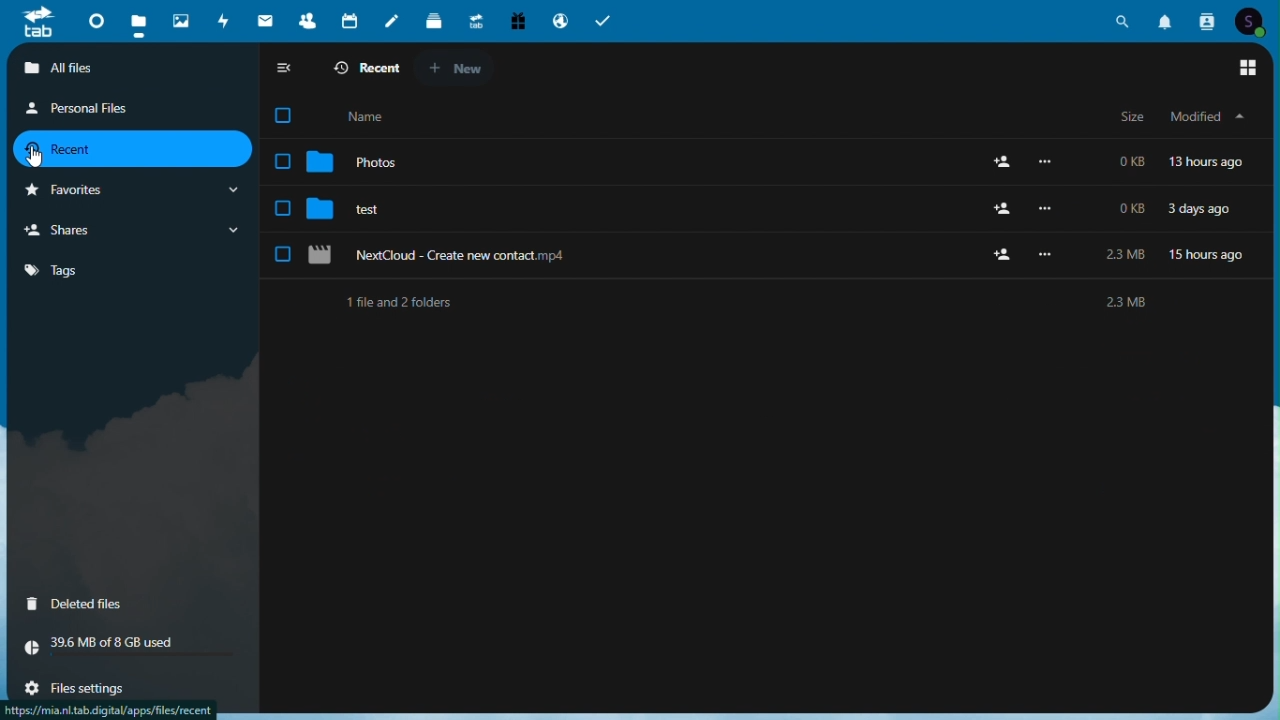 This screenshot has height=720, width=1280. I want to click on test, so click(353, 209).